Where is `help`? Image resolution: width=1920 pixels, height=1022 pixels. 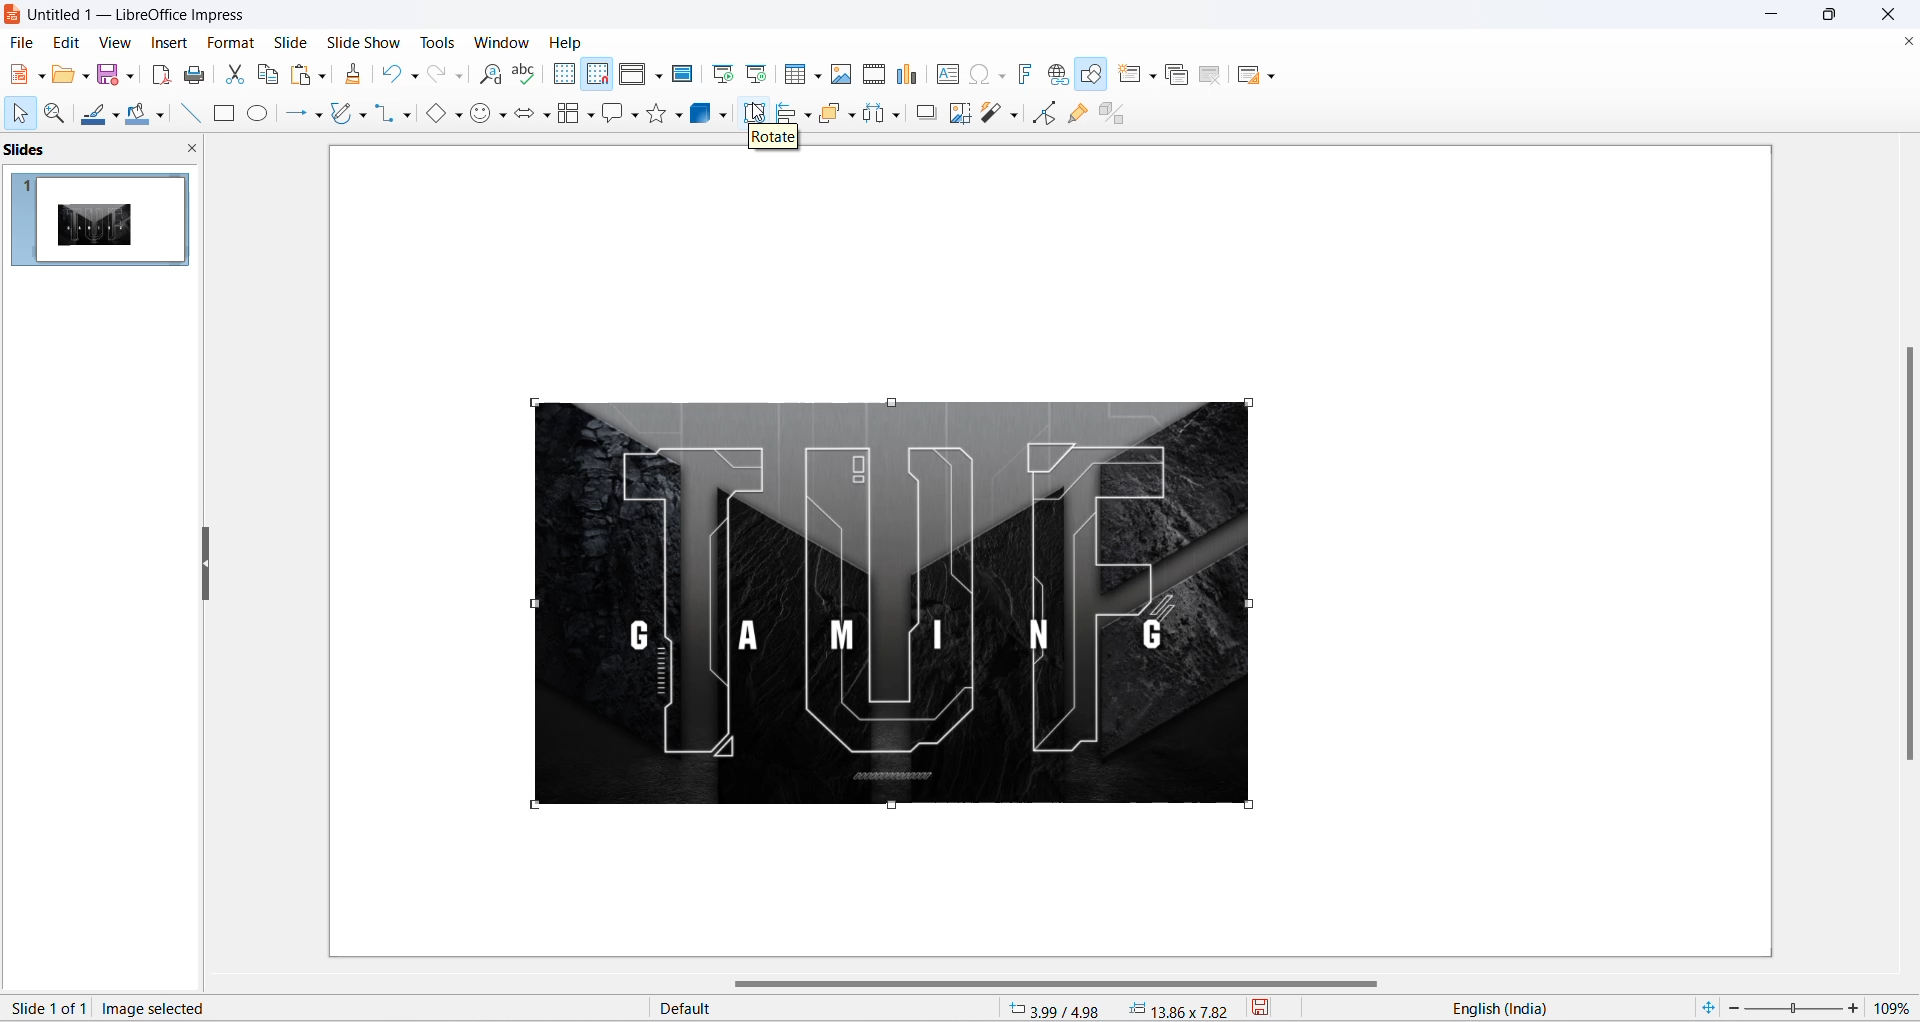 help is located at coordinates (567, 42).